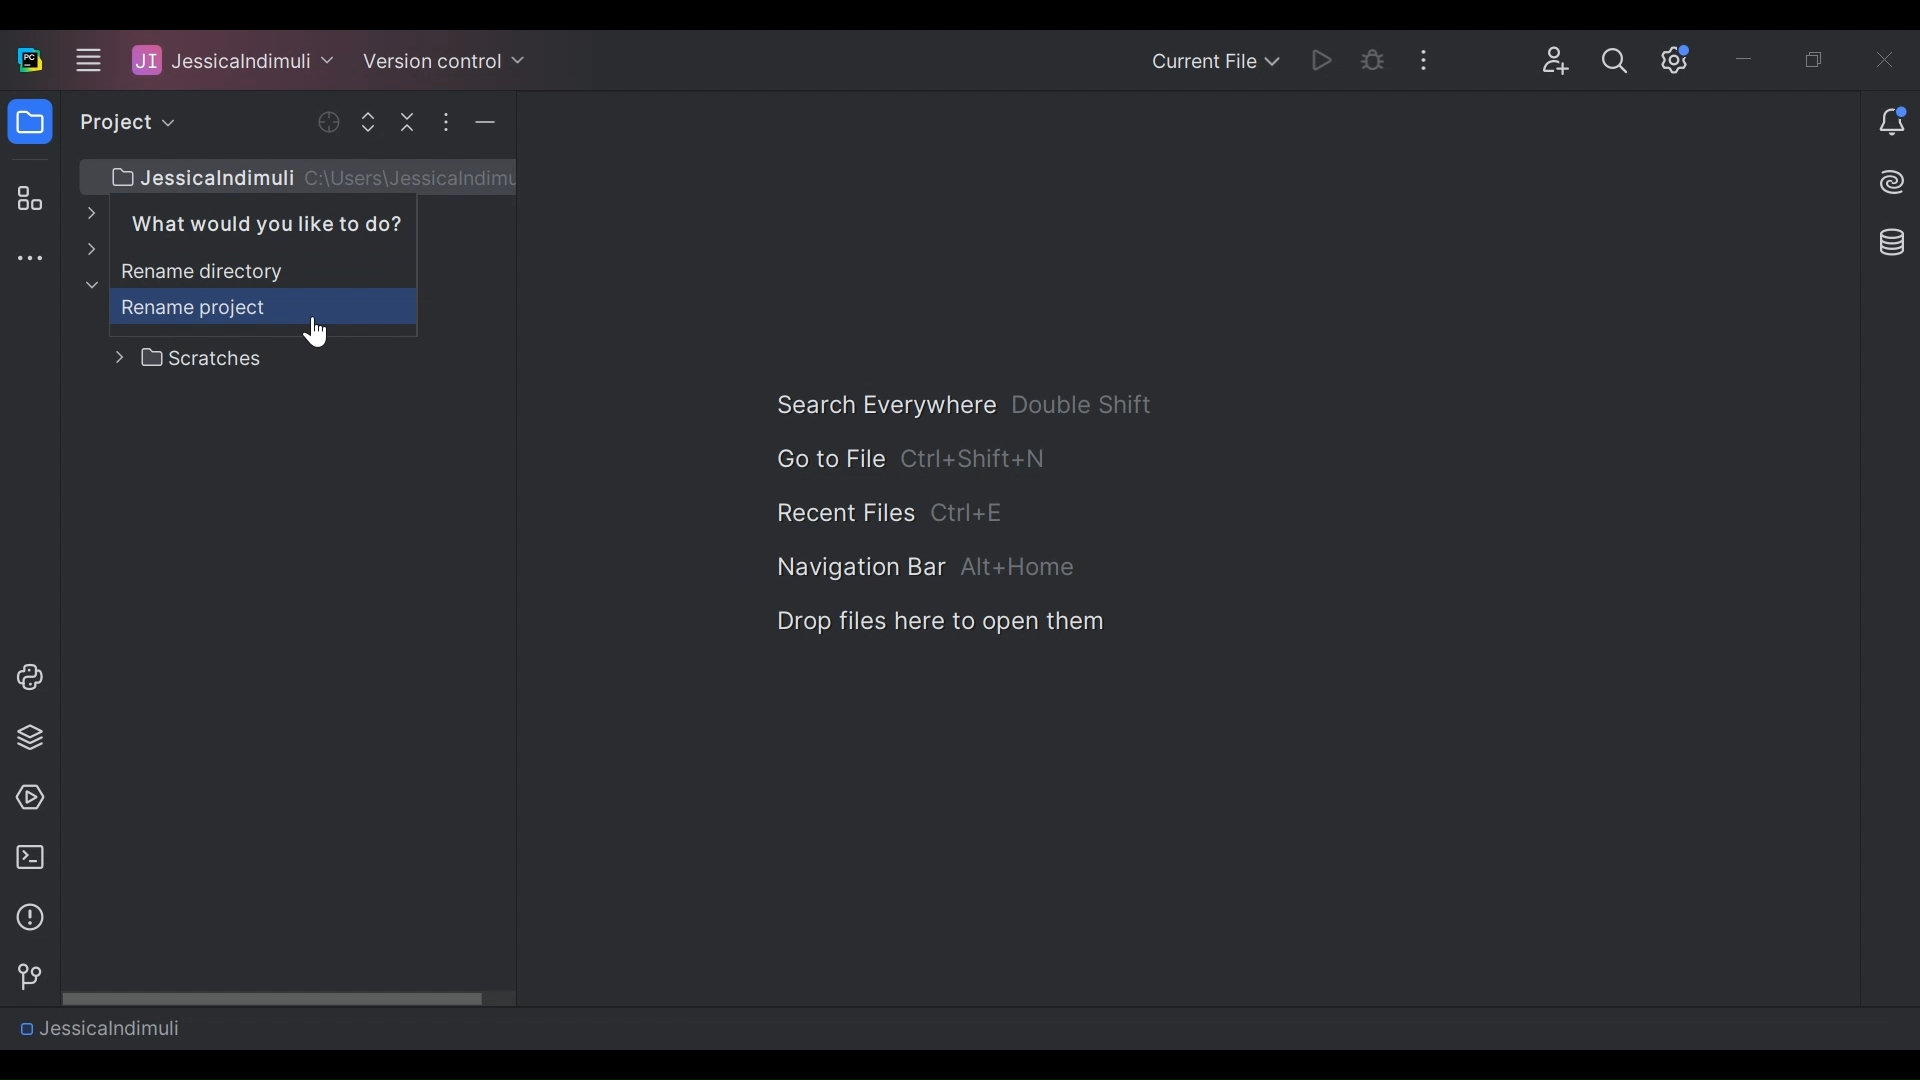  What do you see at coordinates (29, 260) in the screenshot?
I see `More tool windows` at bounding box center [29, 260].